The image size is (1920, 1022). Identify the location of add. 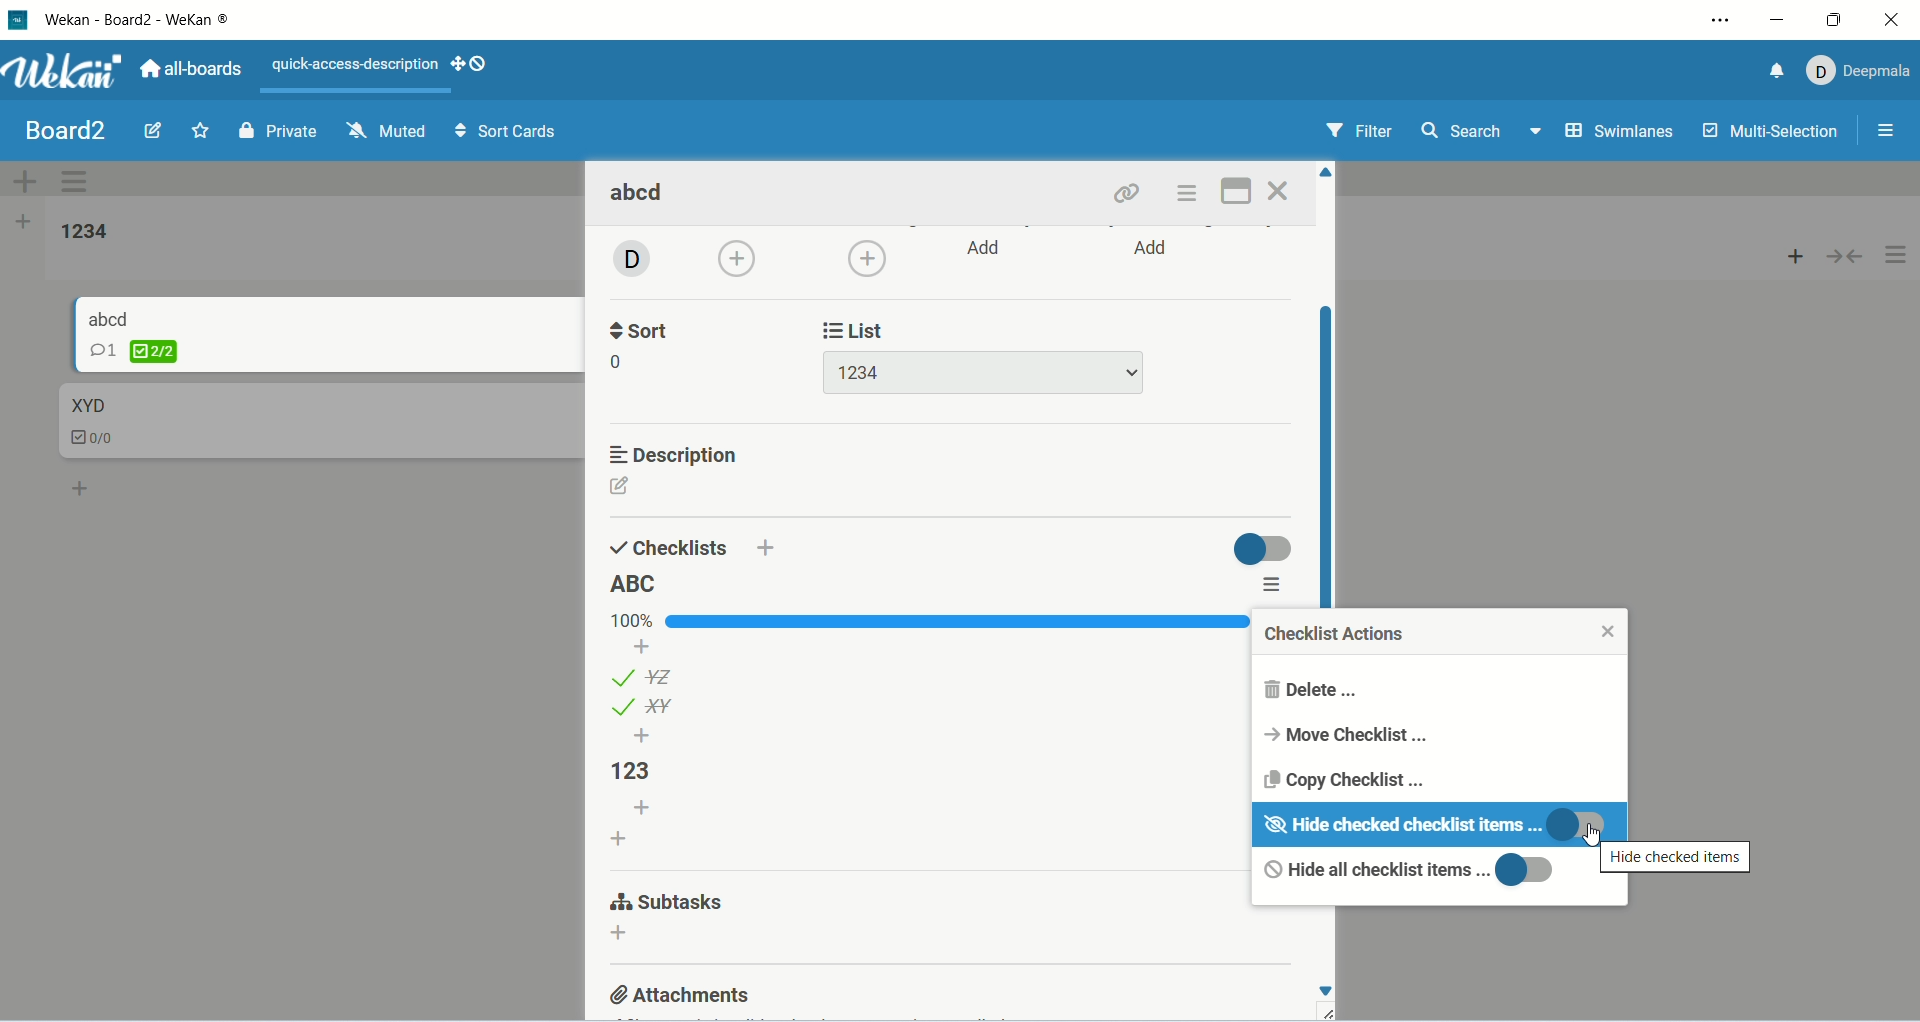
(767, 546).